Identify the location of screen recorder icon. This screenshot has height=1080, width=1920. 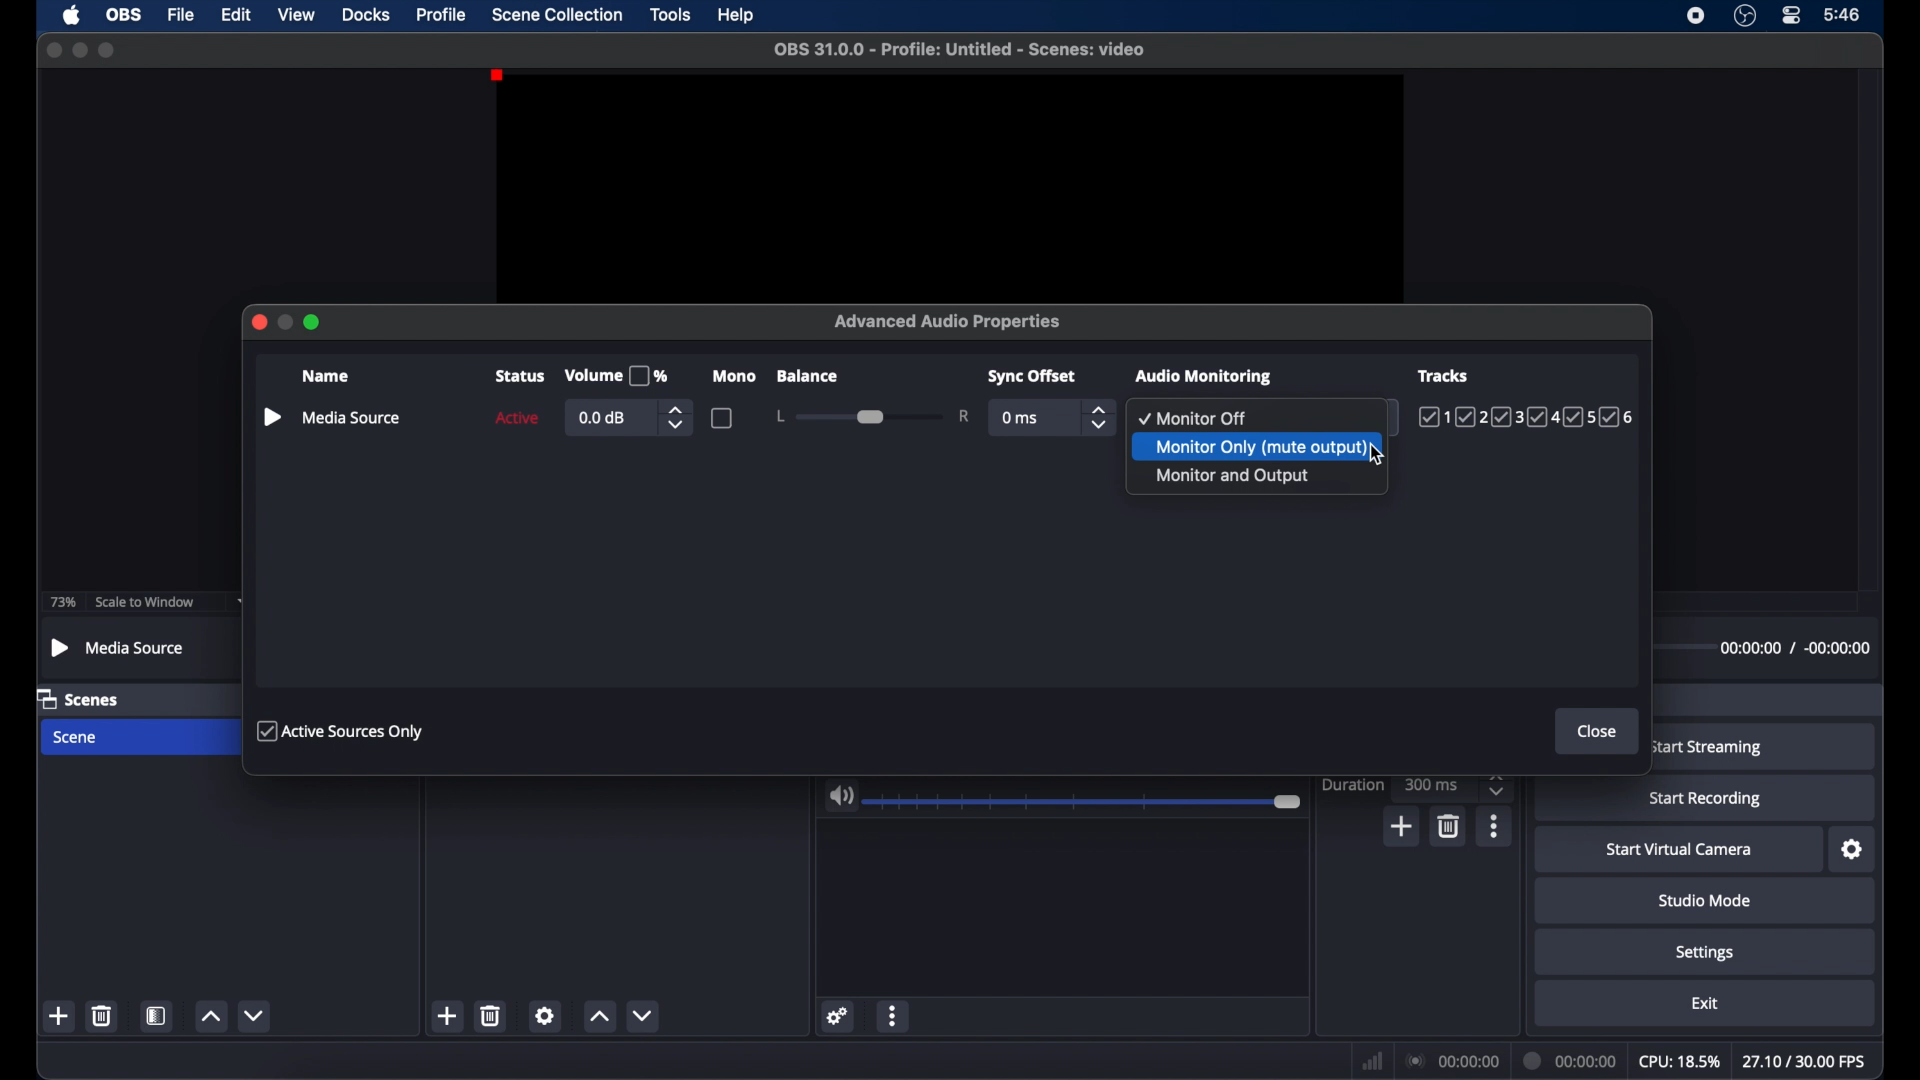
(1696, 14).